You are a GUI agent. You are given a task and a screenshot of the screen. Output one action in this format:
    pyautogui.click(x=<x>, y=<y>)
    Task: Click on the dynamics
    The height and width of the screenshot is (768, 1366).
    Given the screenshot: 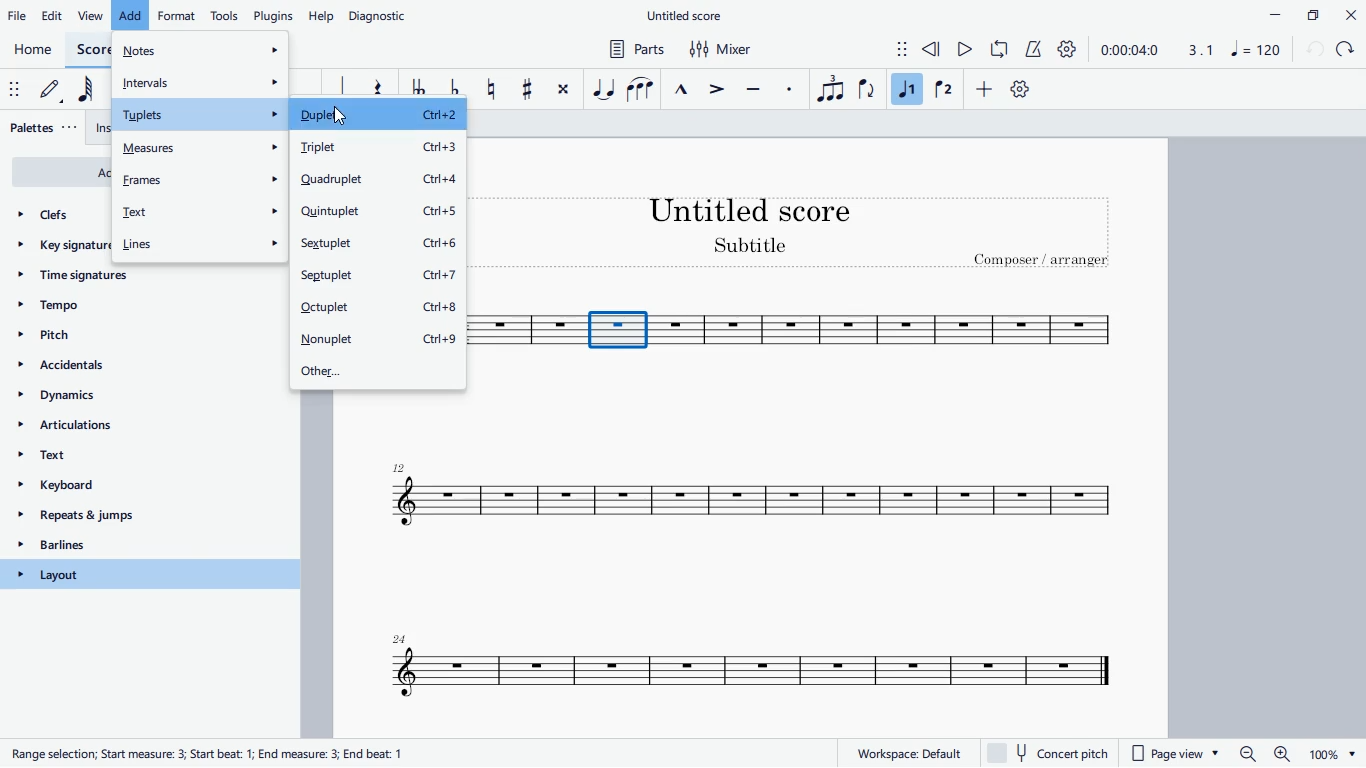 What is the action you would take?
    pyautogui.click(x=120, y=400)
    